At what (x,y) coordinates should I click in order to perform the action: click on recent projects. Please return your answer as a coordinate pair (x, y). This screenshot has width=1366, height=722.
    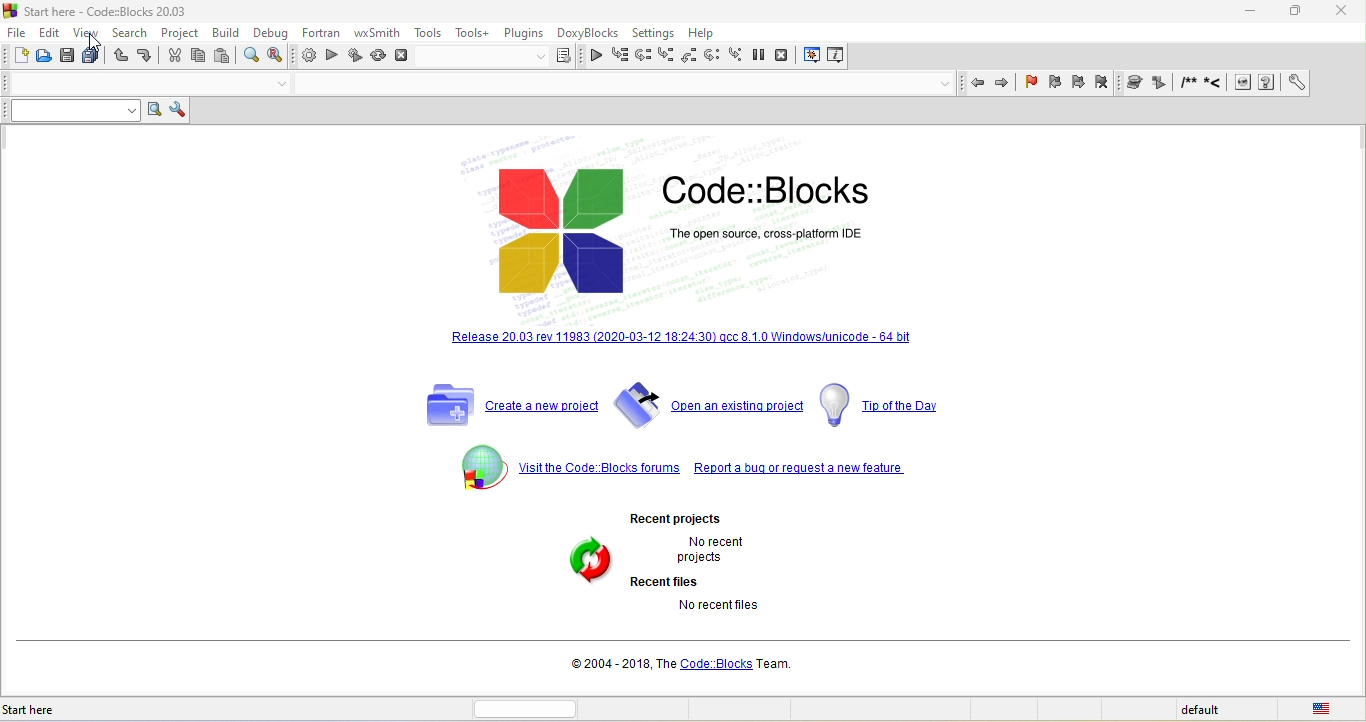
    Looking at the image, I should click on (679, 518).